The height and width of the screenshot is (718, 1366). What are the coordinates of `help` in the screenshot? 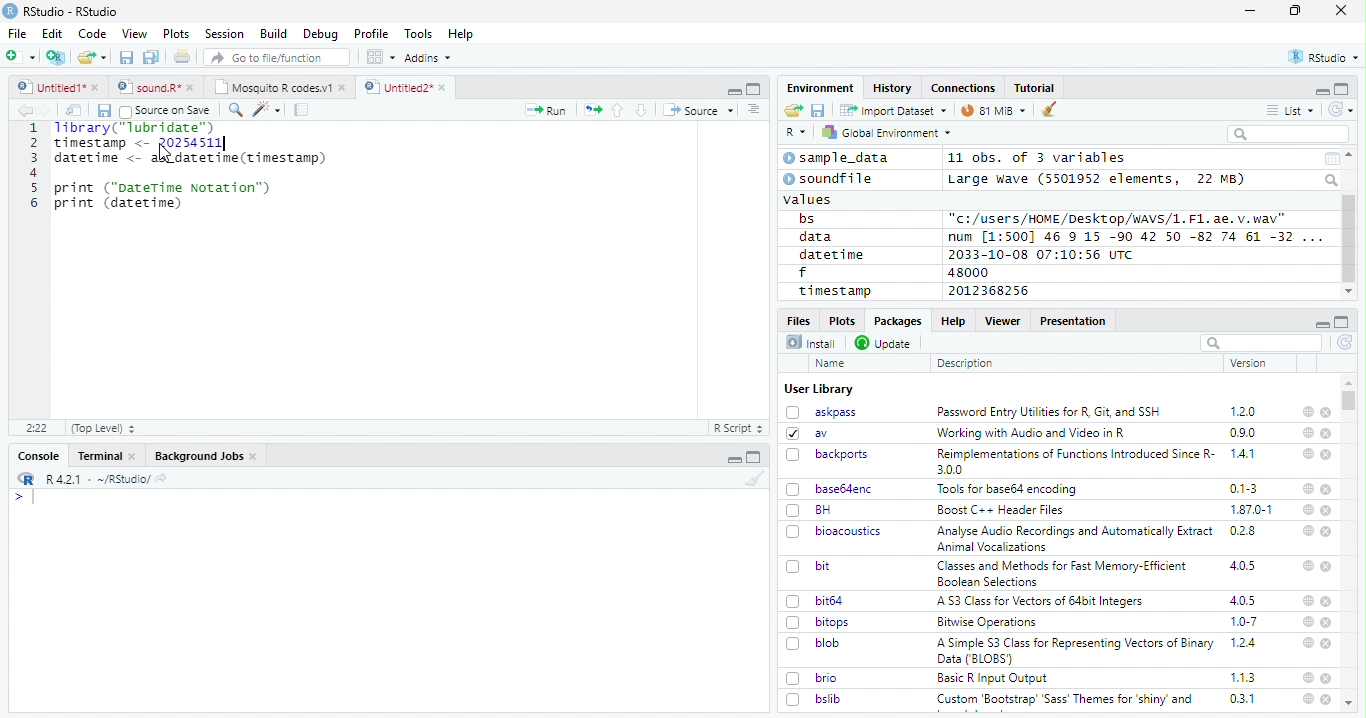 It's located at (1307, 565).